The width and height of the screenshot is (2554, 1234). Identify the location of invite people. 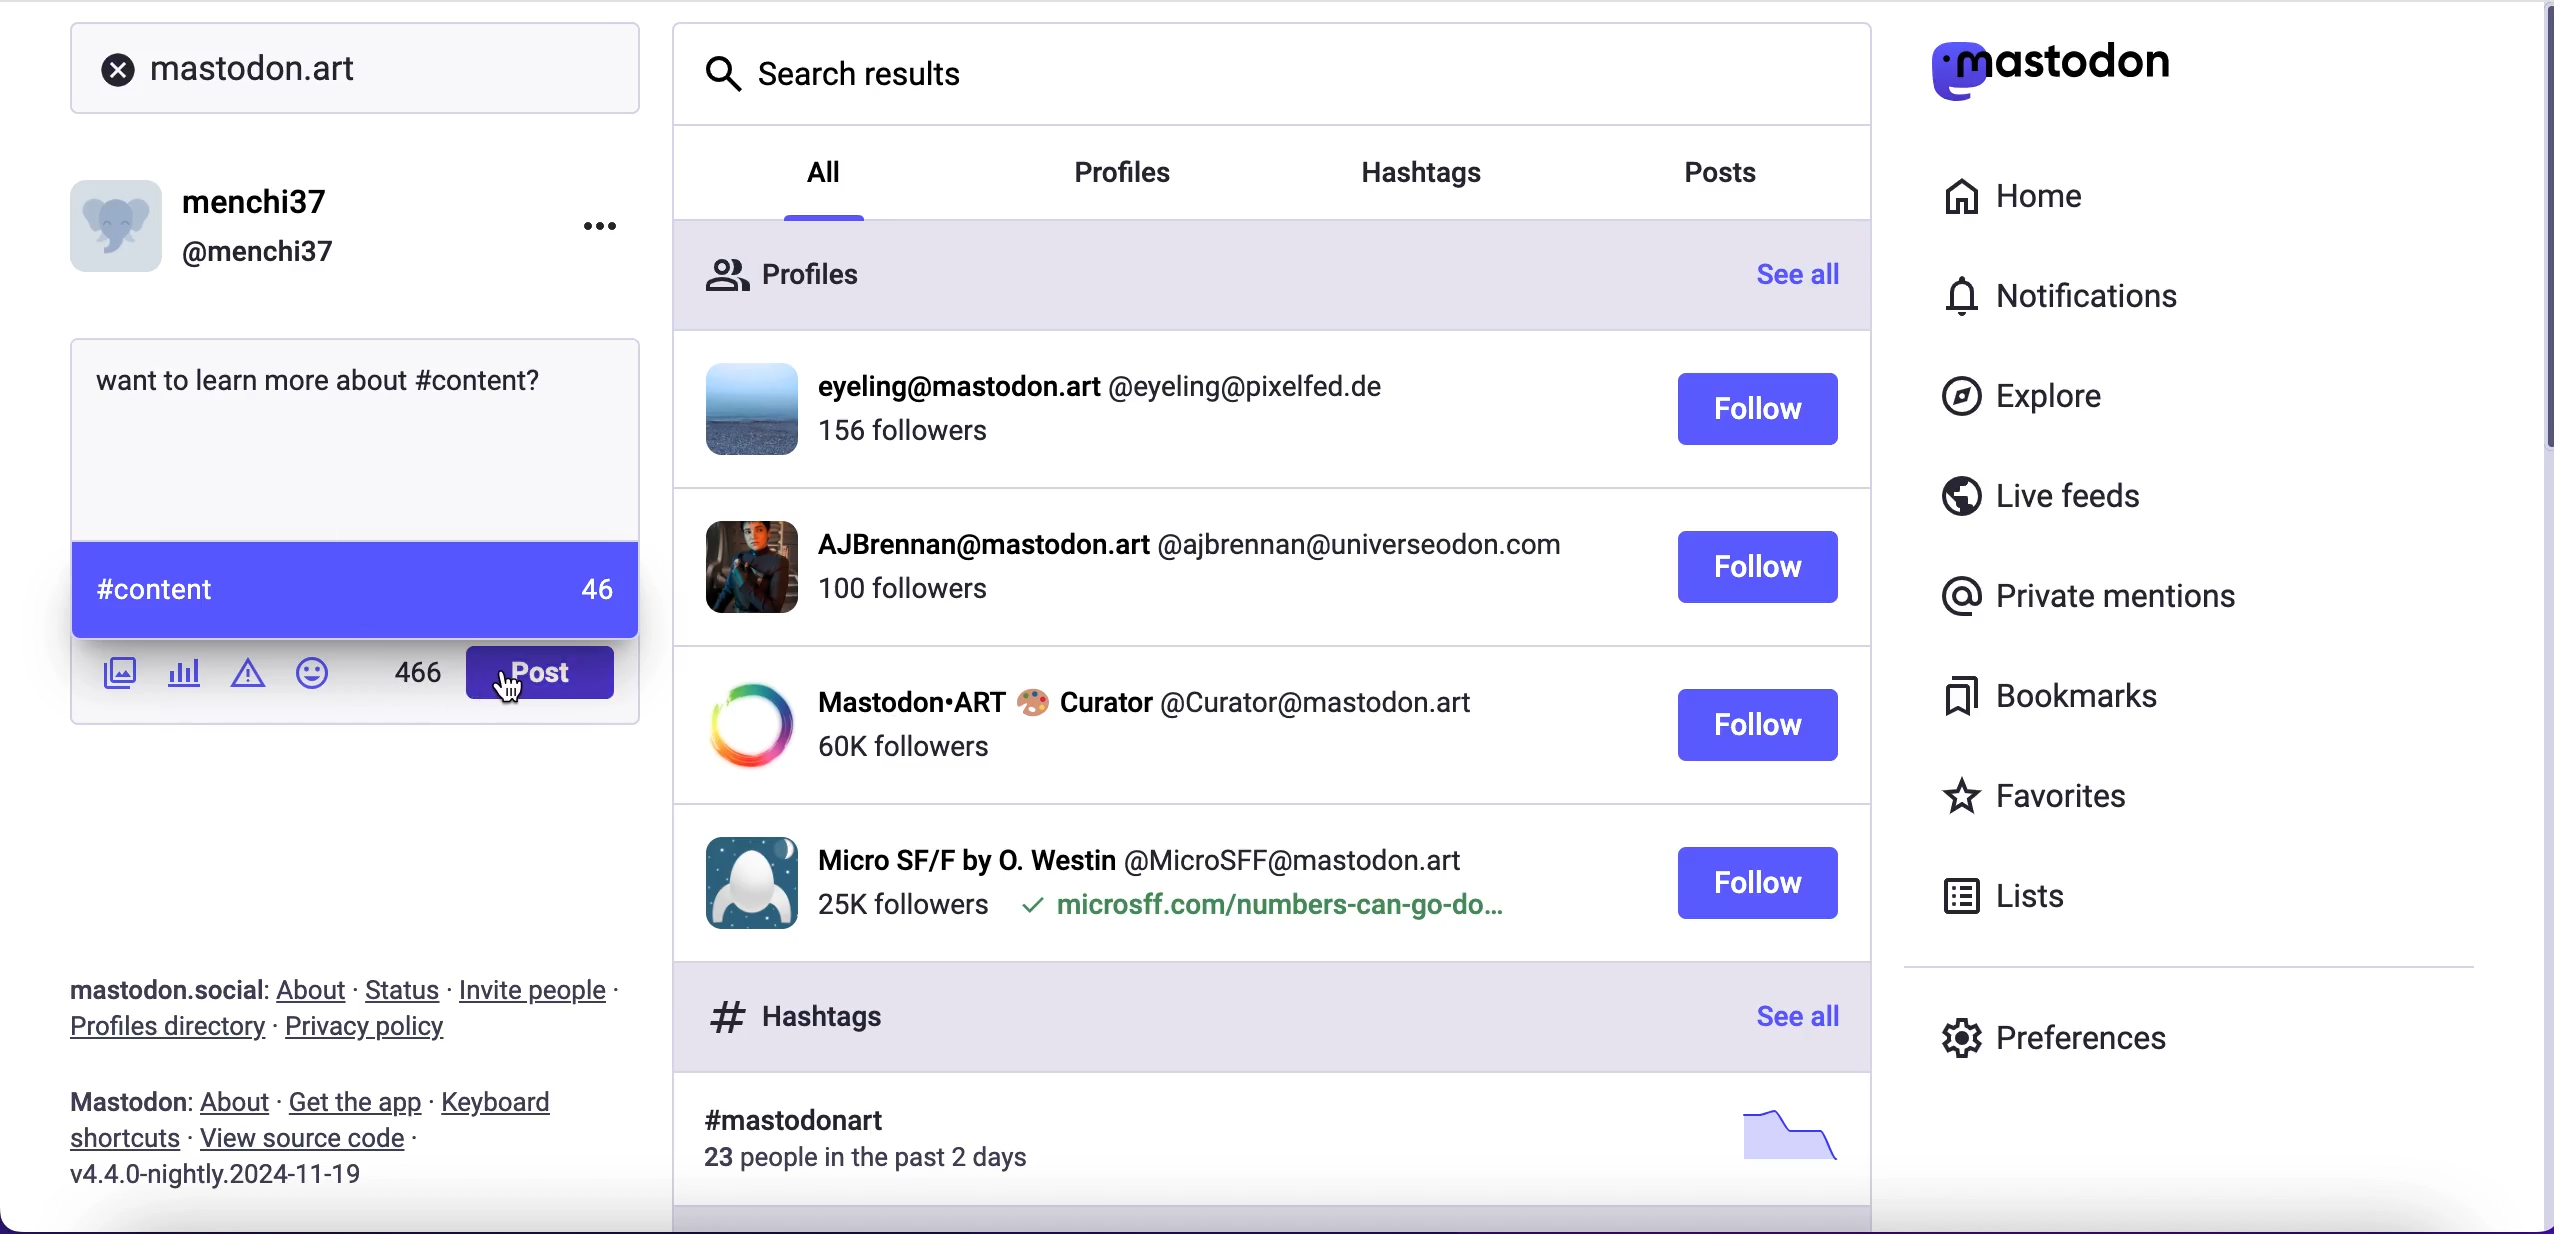
(554, 990).